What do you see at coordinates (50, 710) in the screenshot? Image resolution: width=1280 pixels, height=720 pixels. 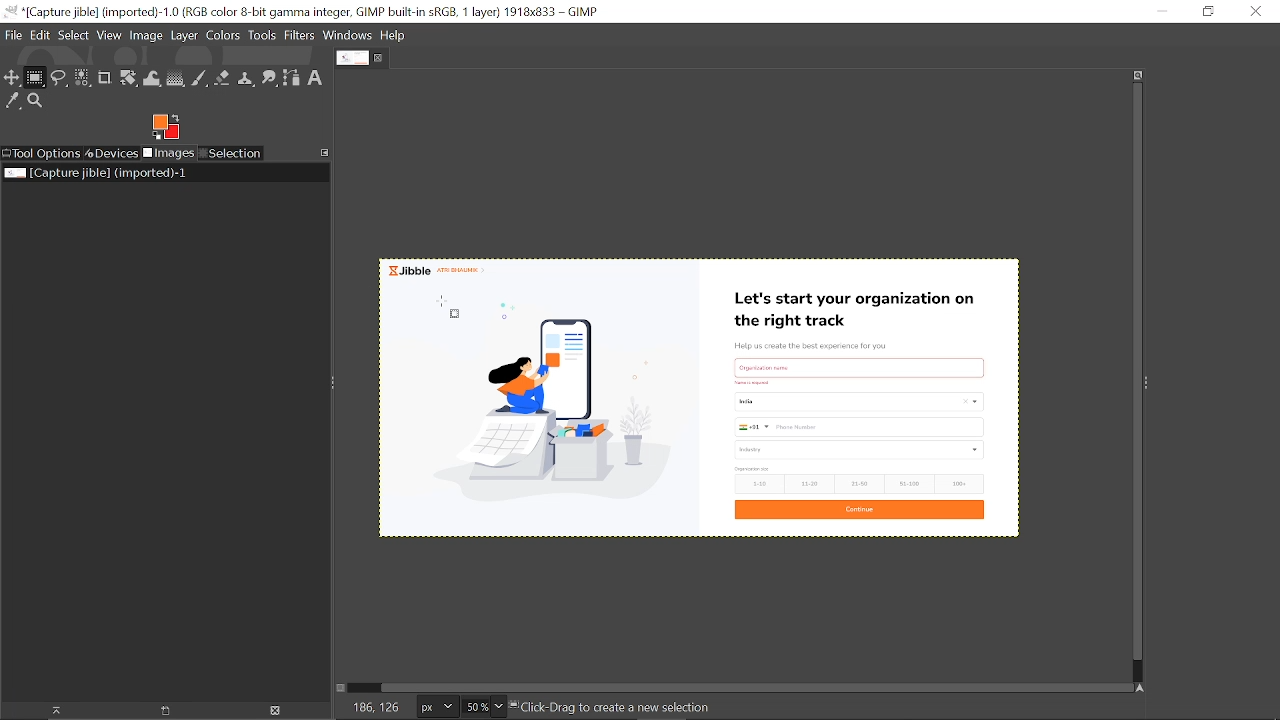 I see `Raise display for this image` at bounding box center [50, 710].